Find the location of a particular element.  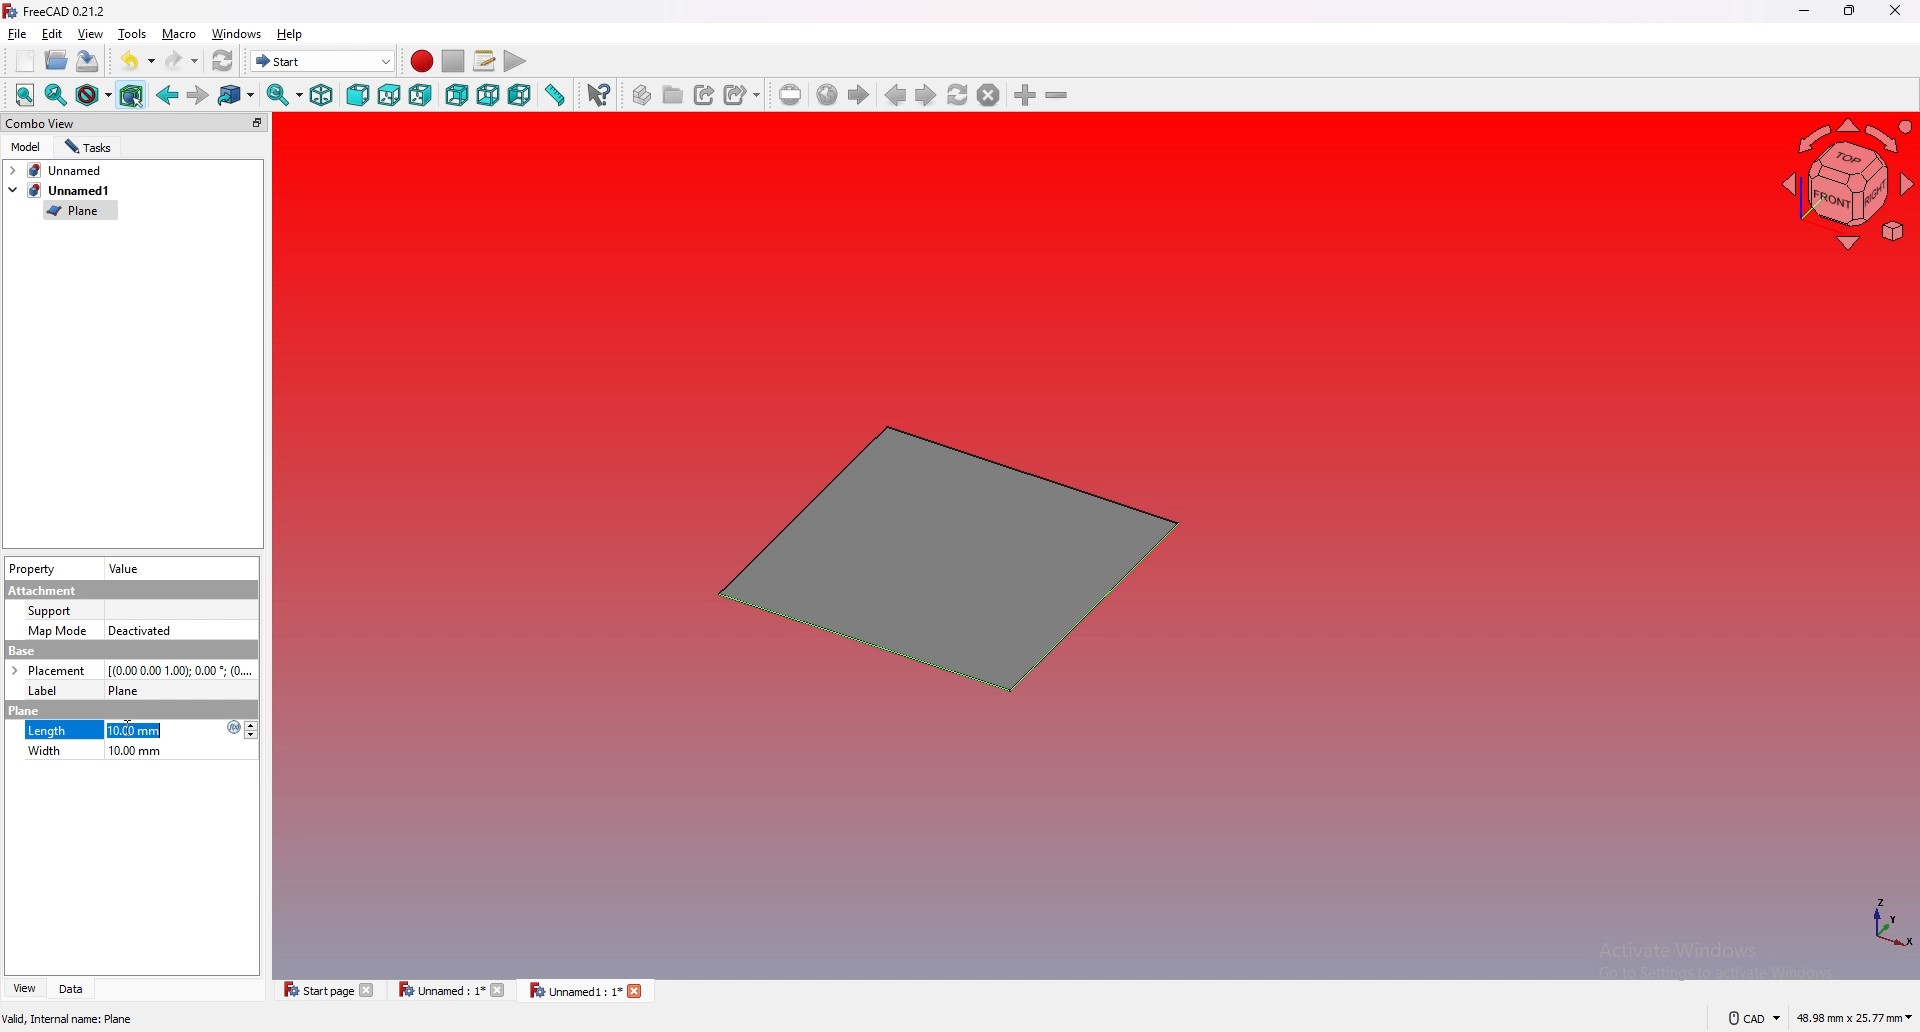

Map mode is located at coordinates (57, 632).